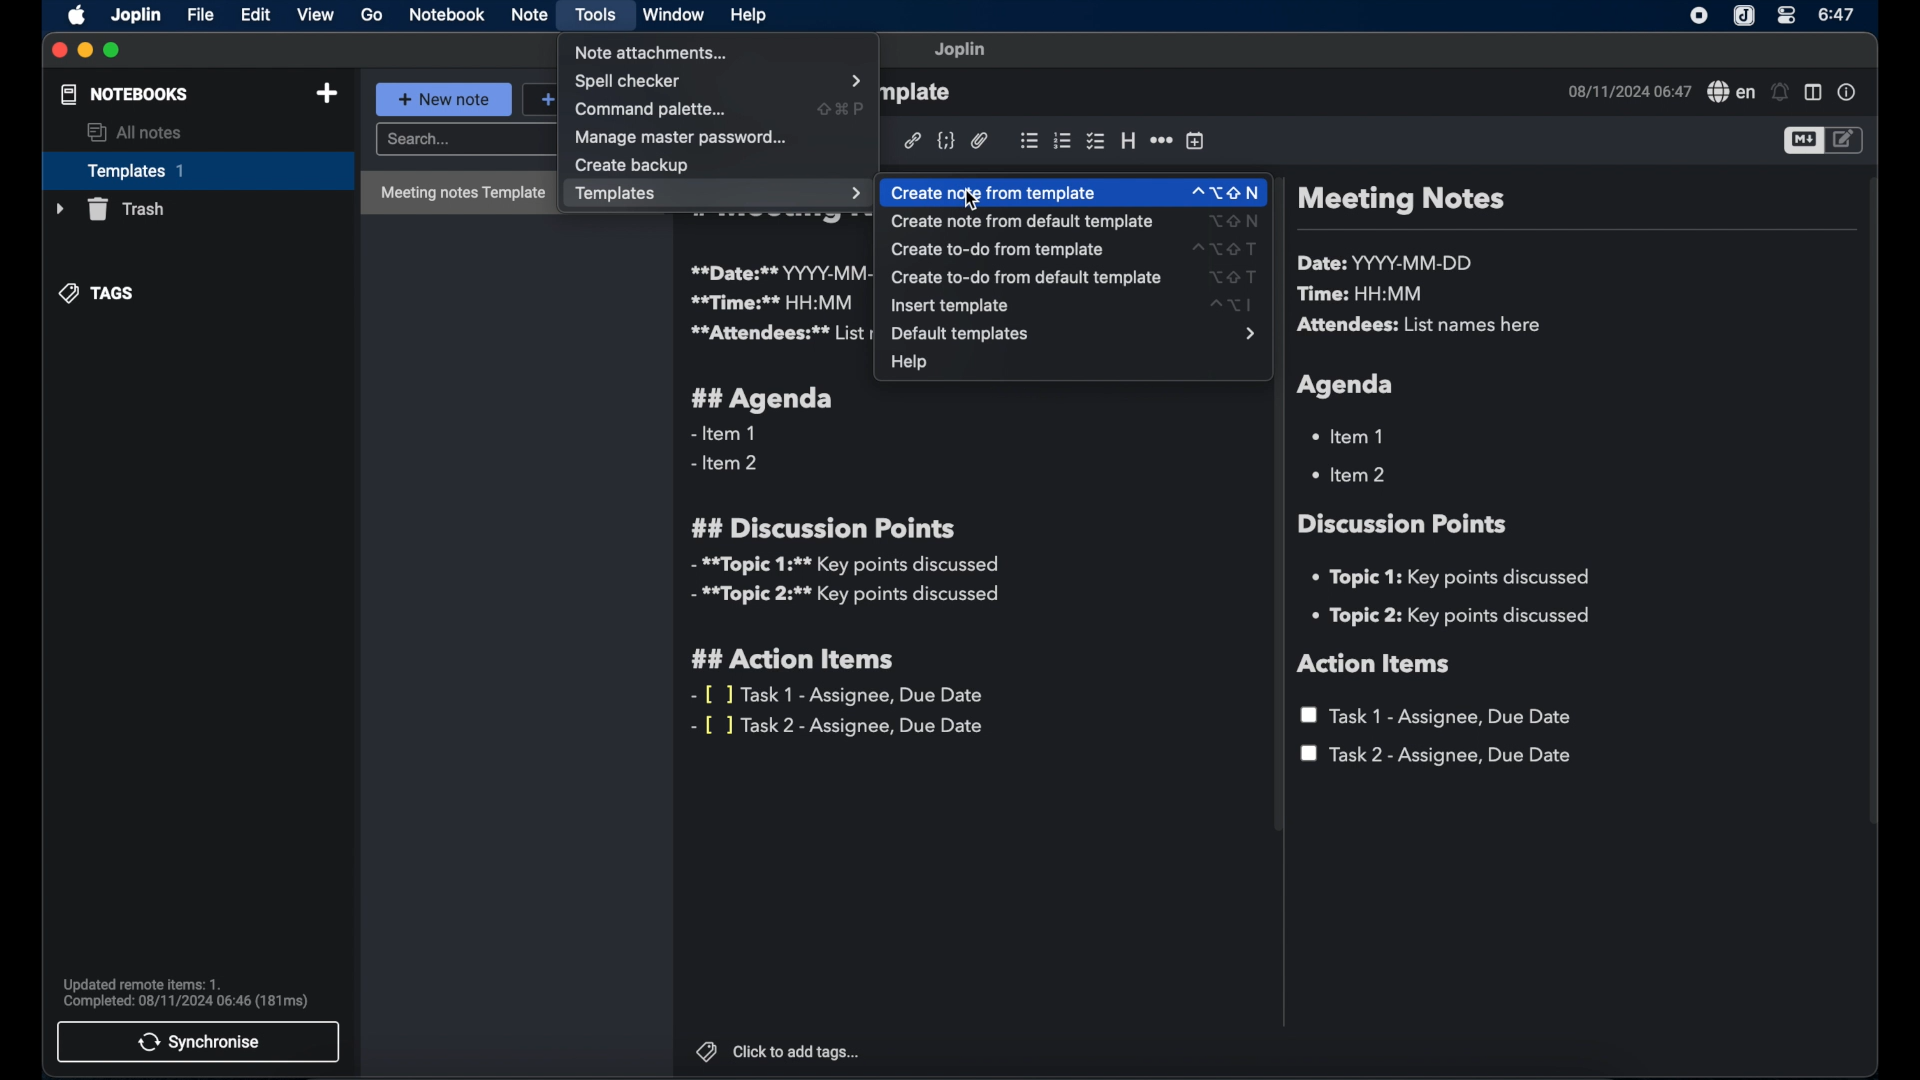  Describe the element at coordinates (847, 598) in the screenshot. I see `- **topic 2:** key points discussed` at that location.